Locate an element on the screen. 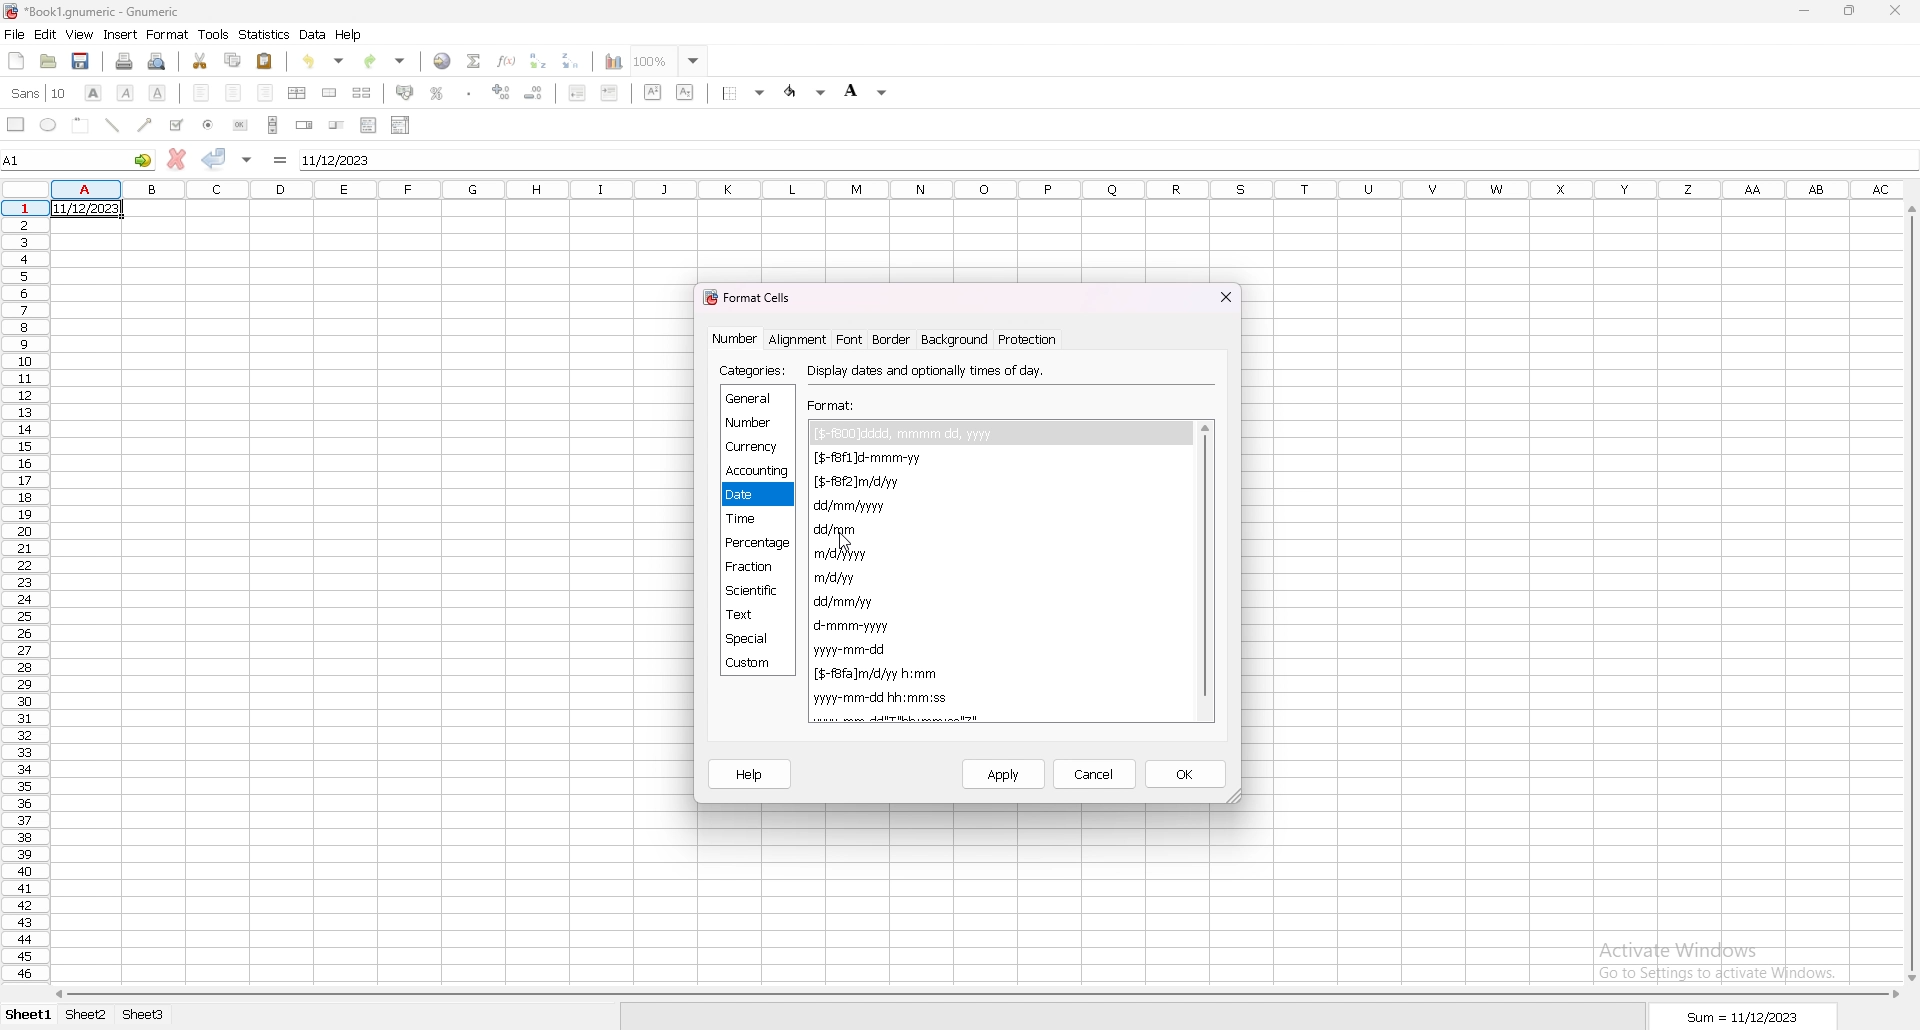 The image size is (1920, 1030). [$-f8fa]m/d/yy h:mm is located at coordinates (876, 674).